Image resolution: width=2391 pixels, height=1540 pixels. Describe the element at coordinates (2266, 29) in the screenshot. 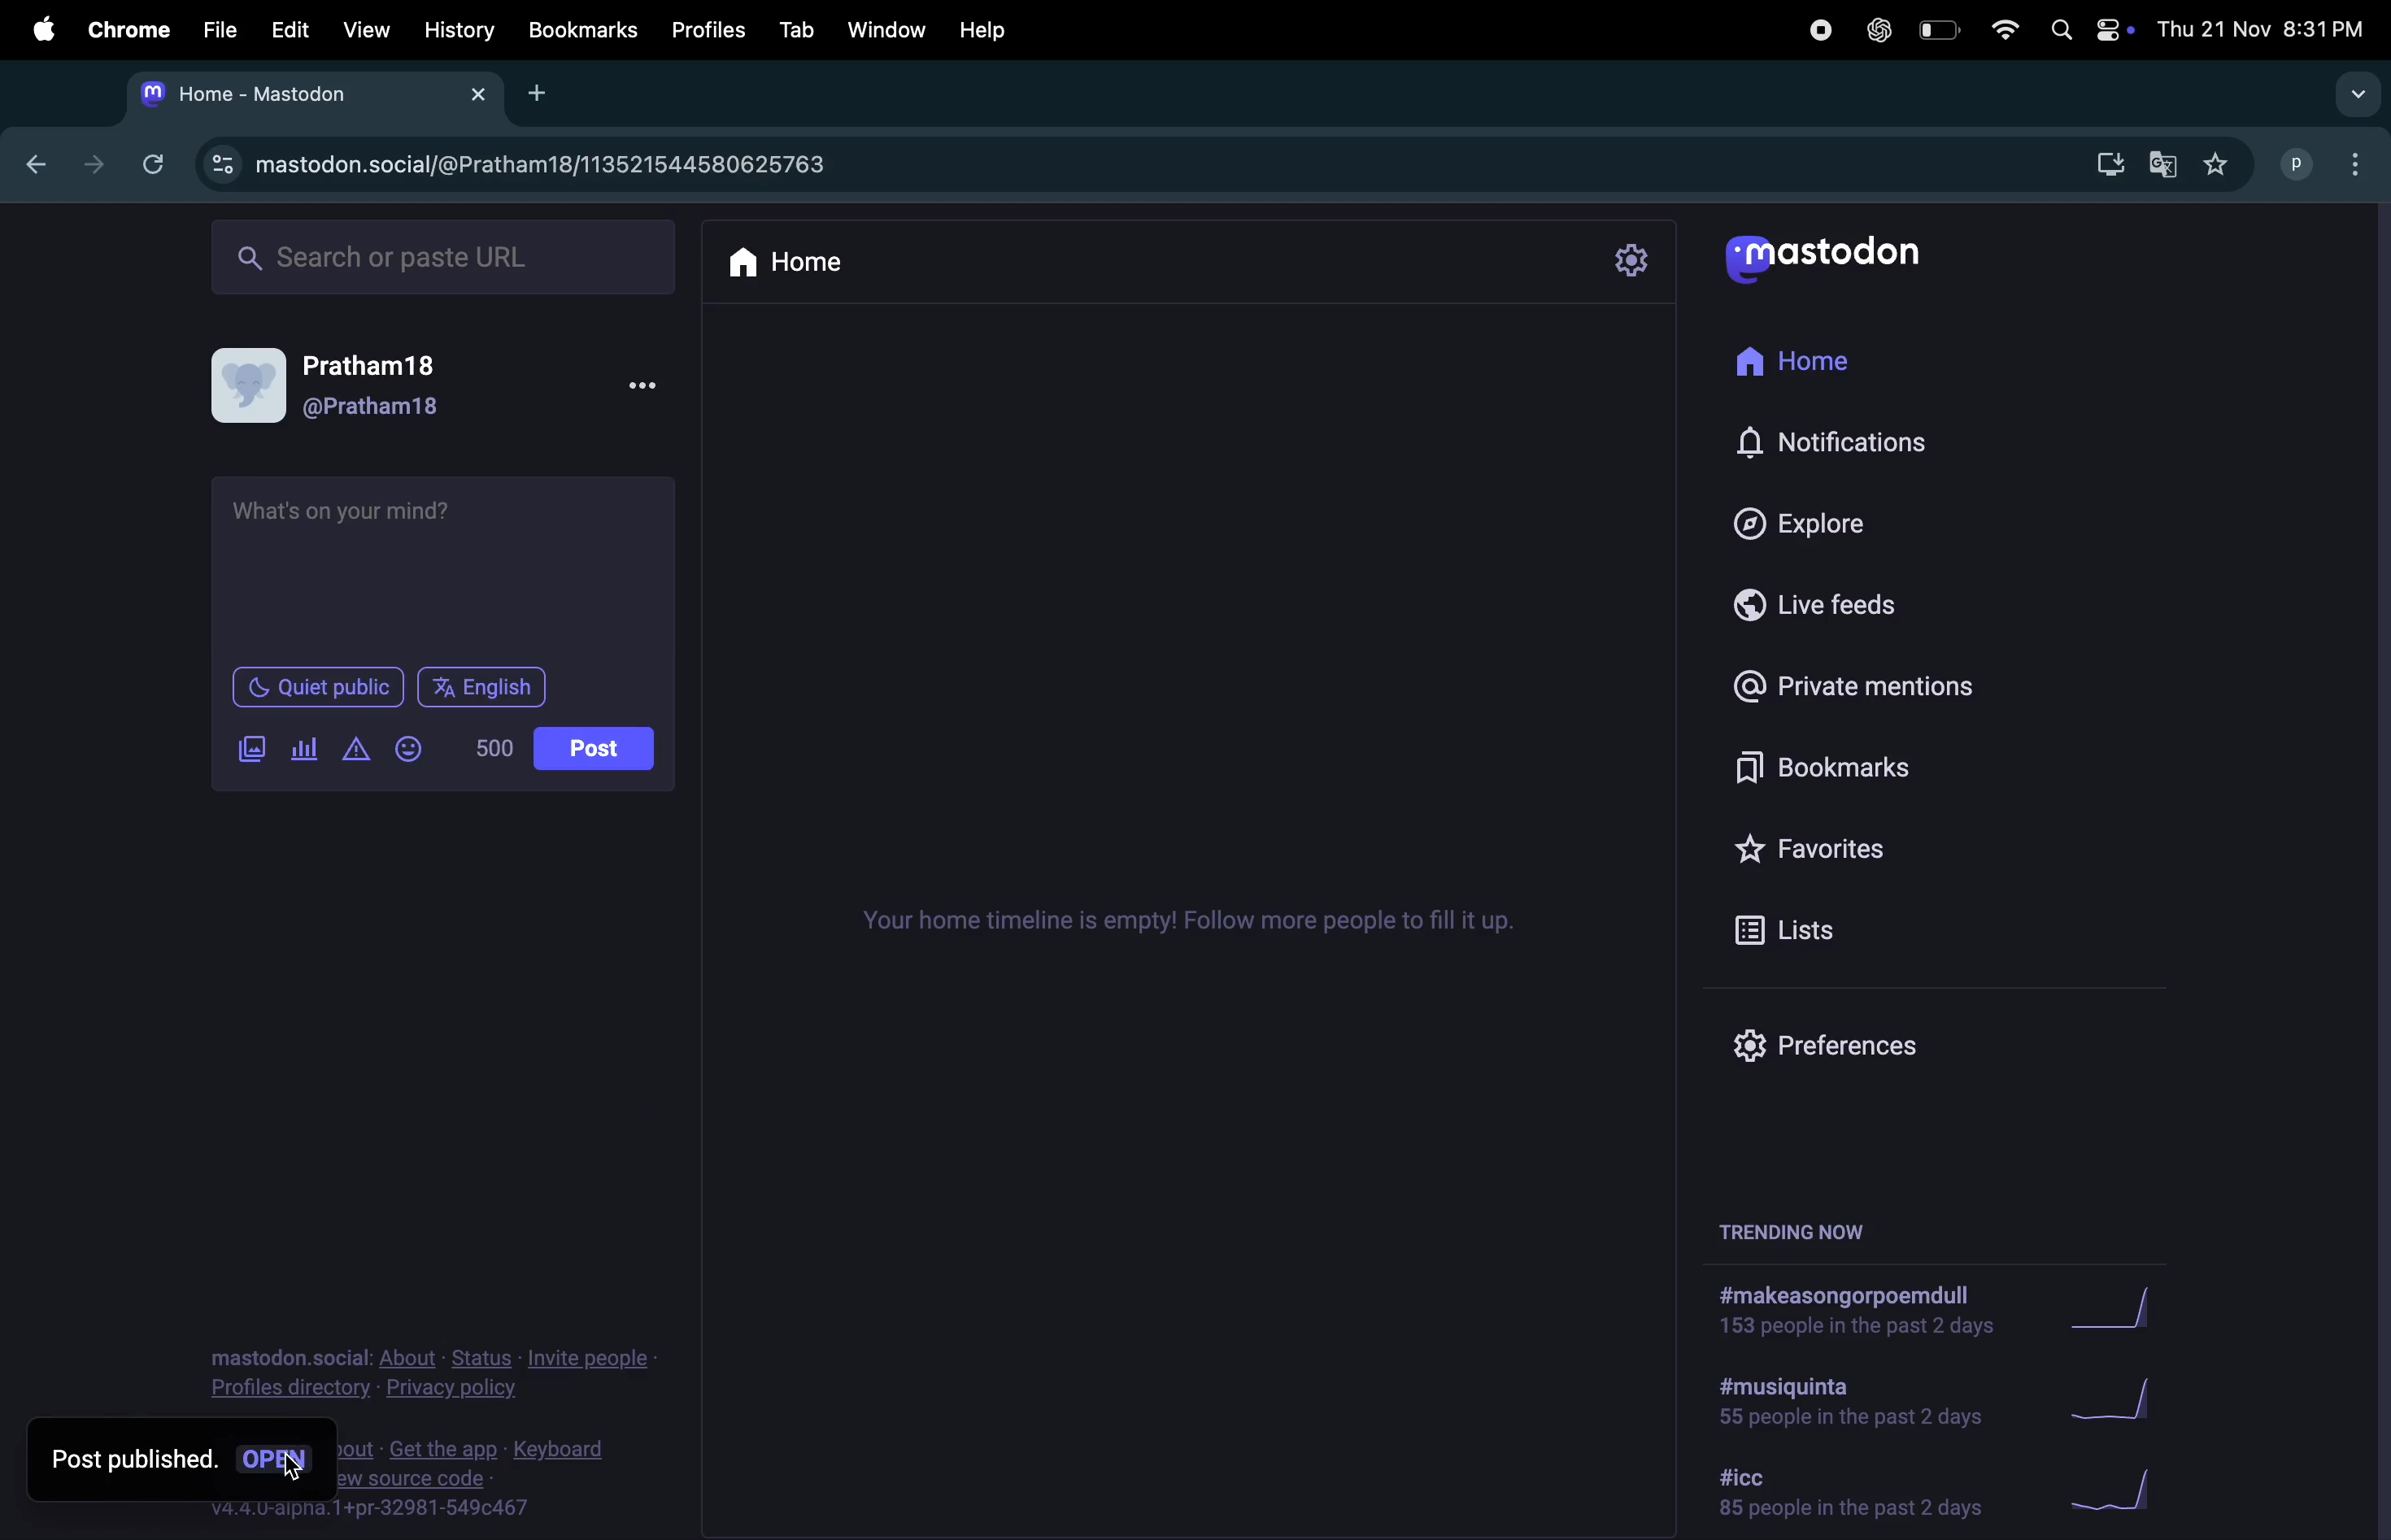

I see `date and time` at that location.